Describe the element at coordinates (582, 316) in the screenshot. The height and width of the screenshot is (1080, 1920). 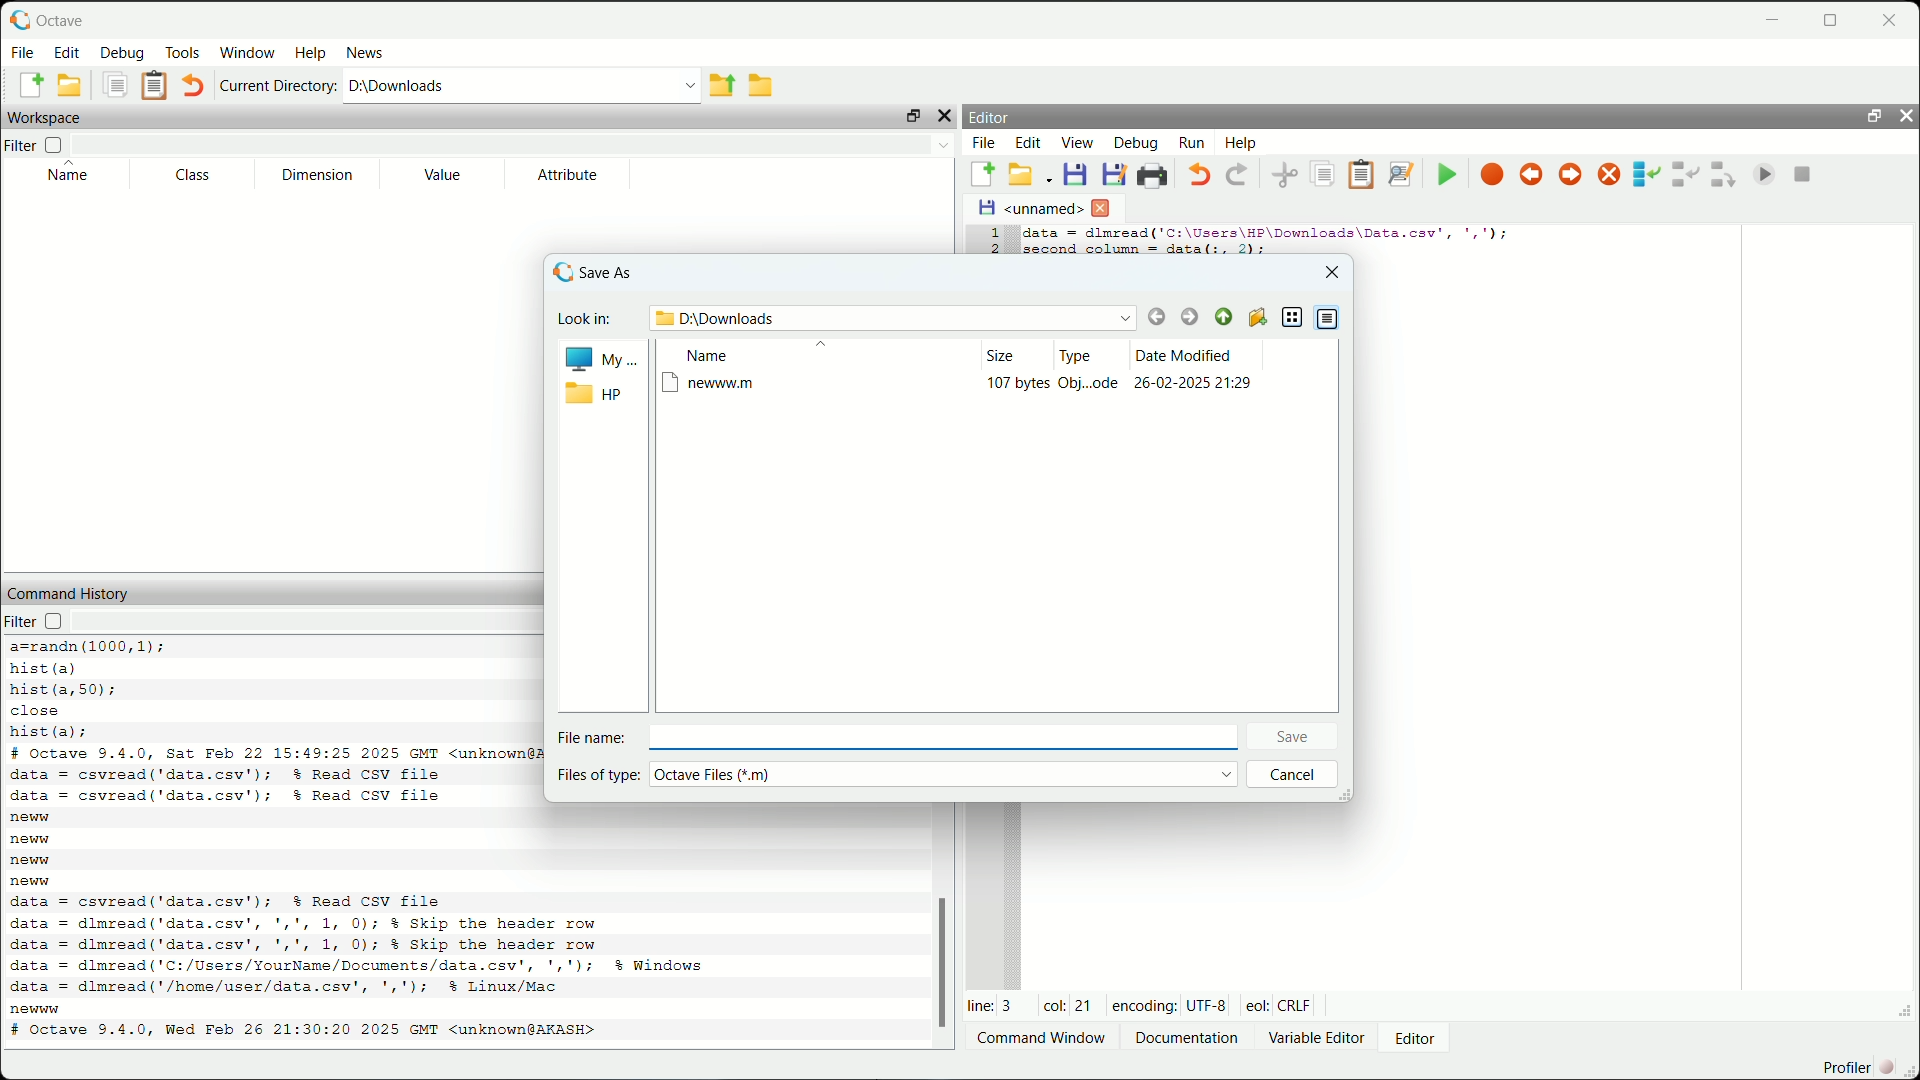
I see `look in` at that location.